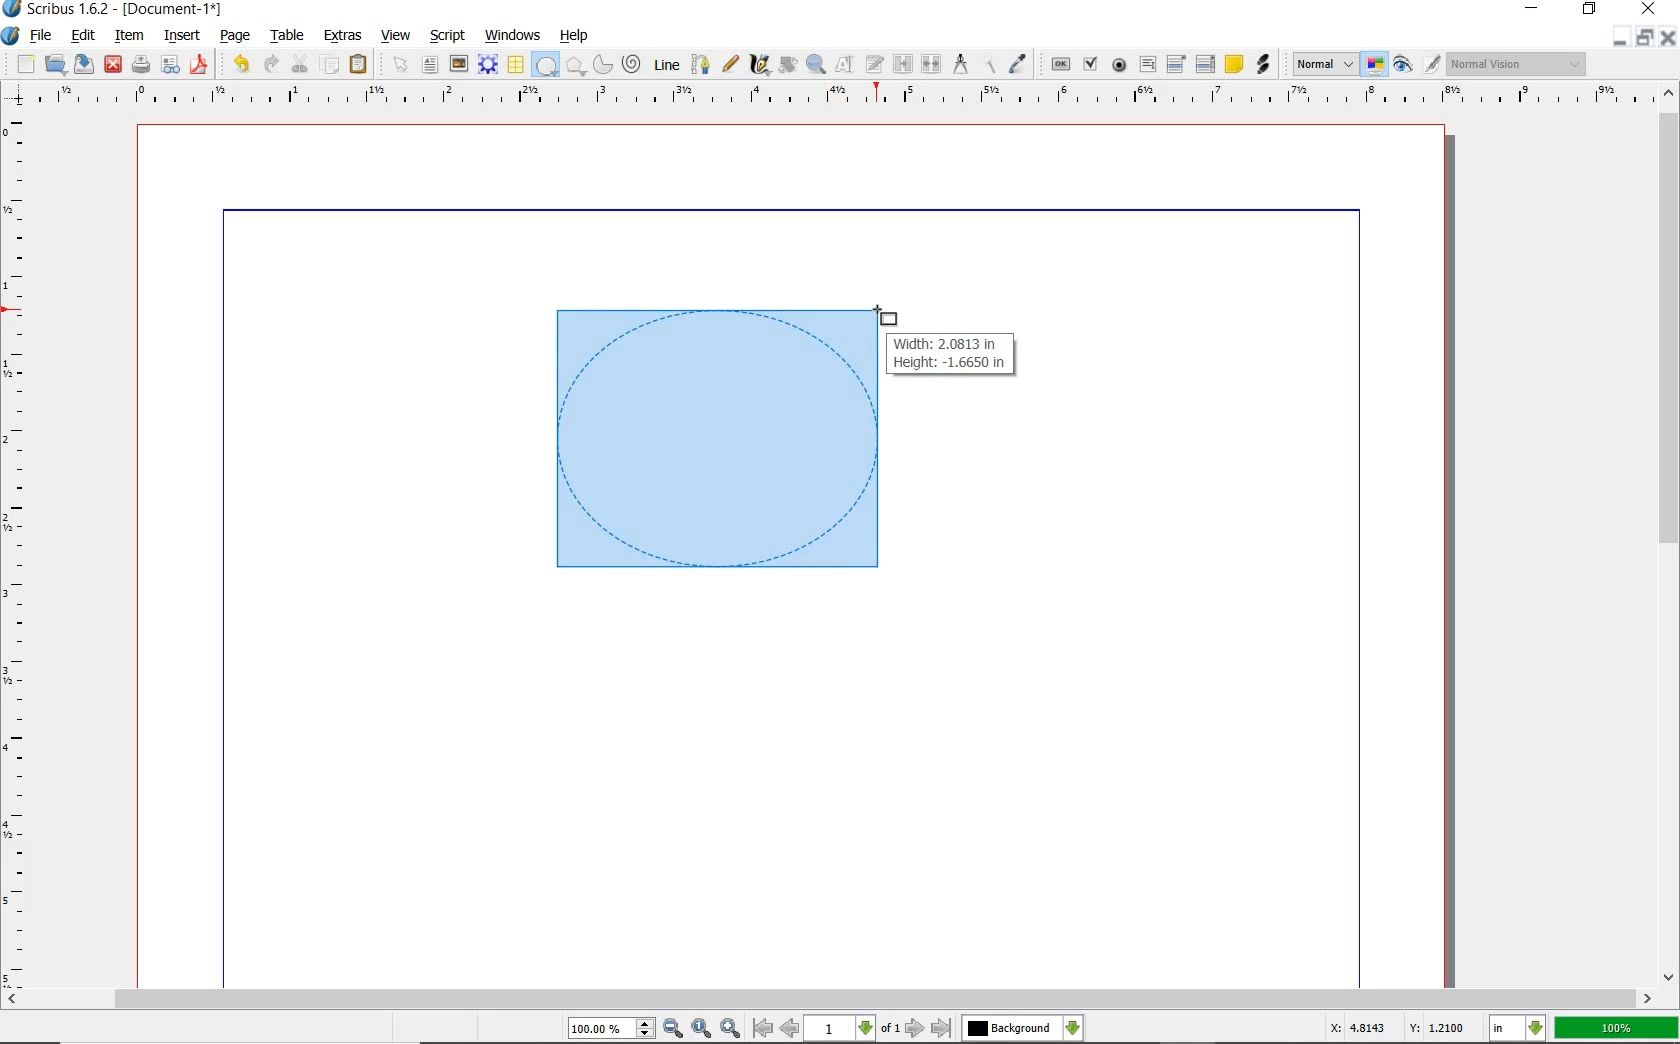  I want to click on NEW, so click(25, 64).